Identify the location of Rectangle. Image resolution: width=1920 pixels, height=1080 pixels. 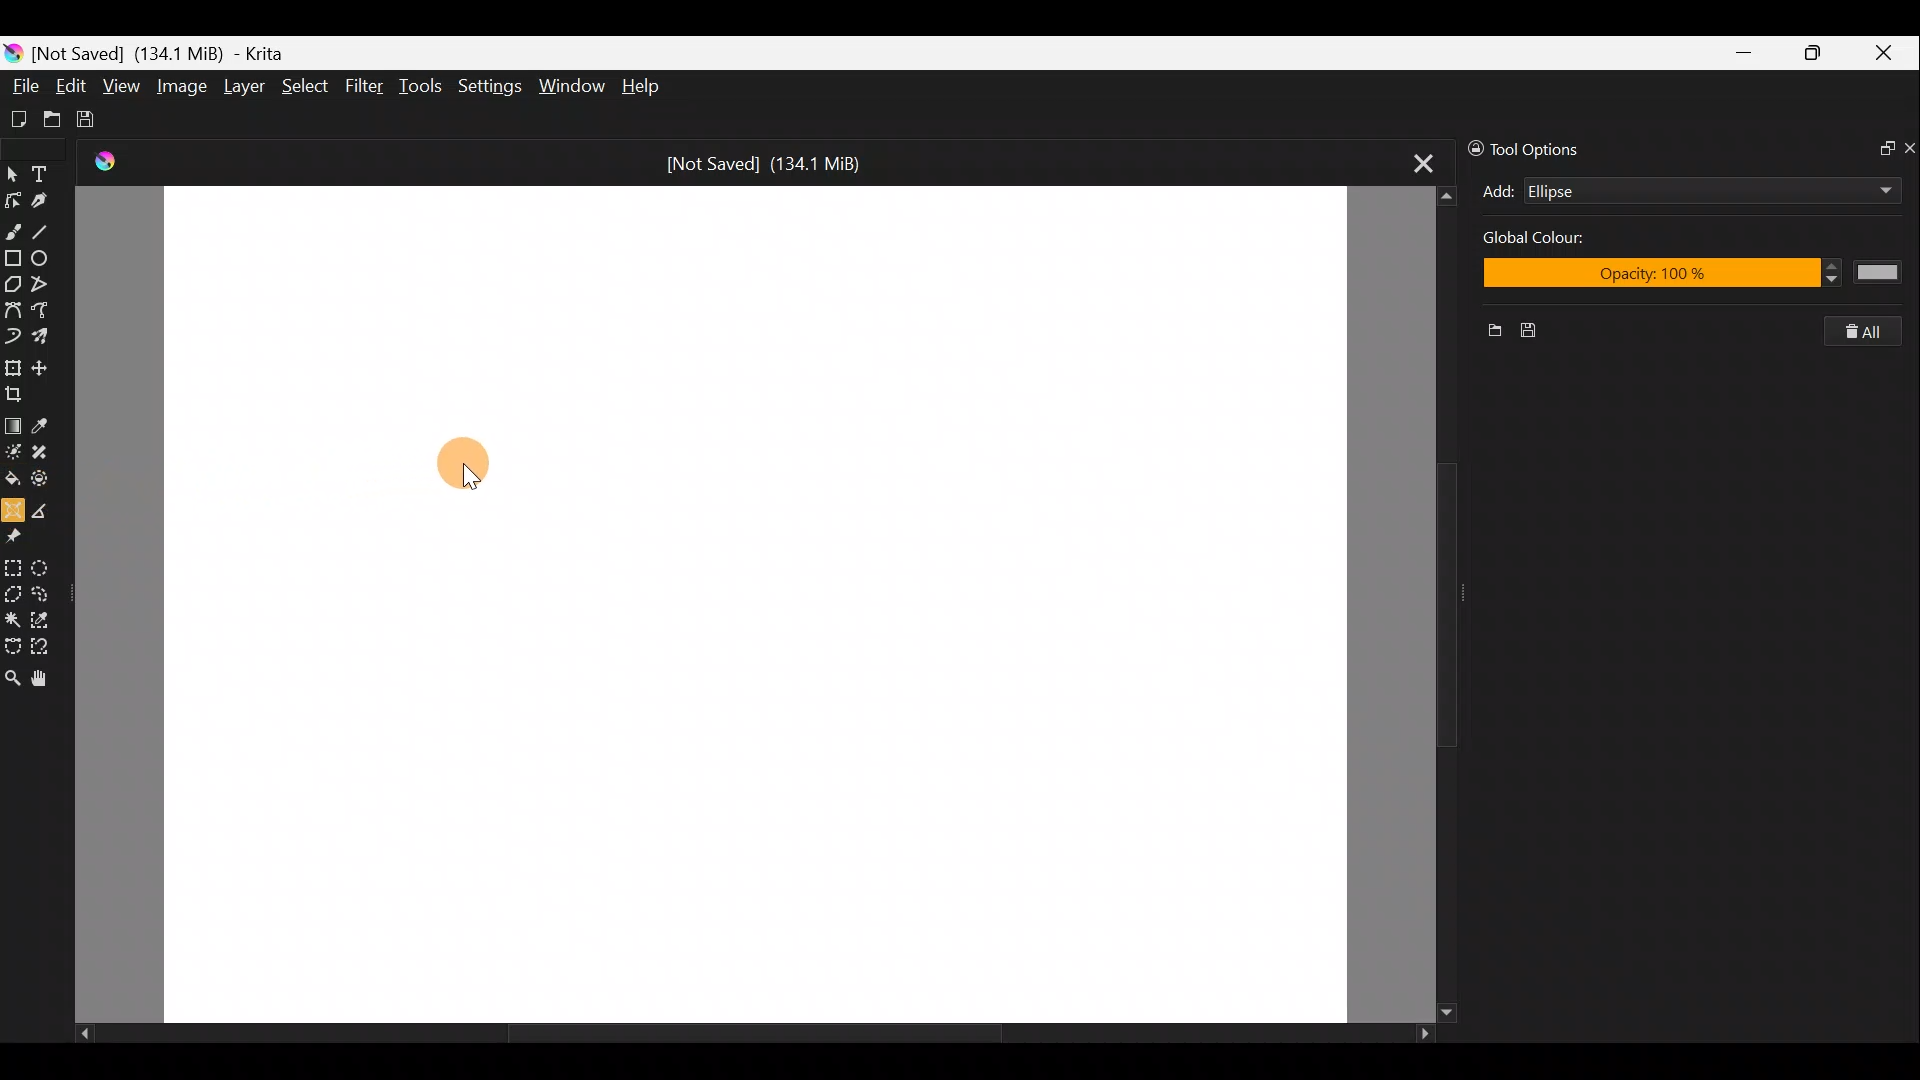
(12, 258).